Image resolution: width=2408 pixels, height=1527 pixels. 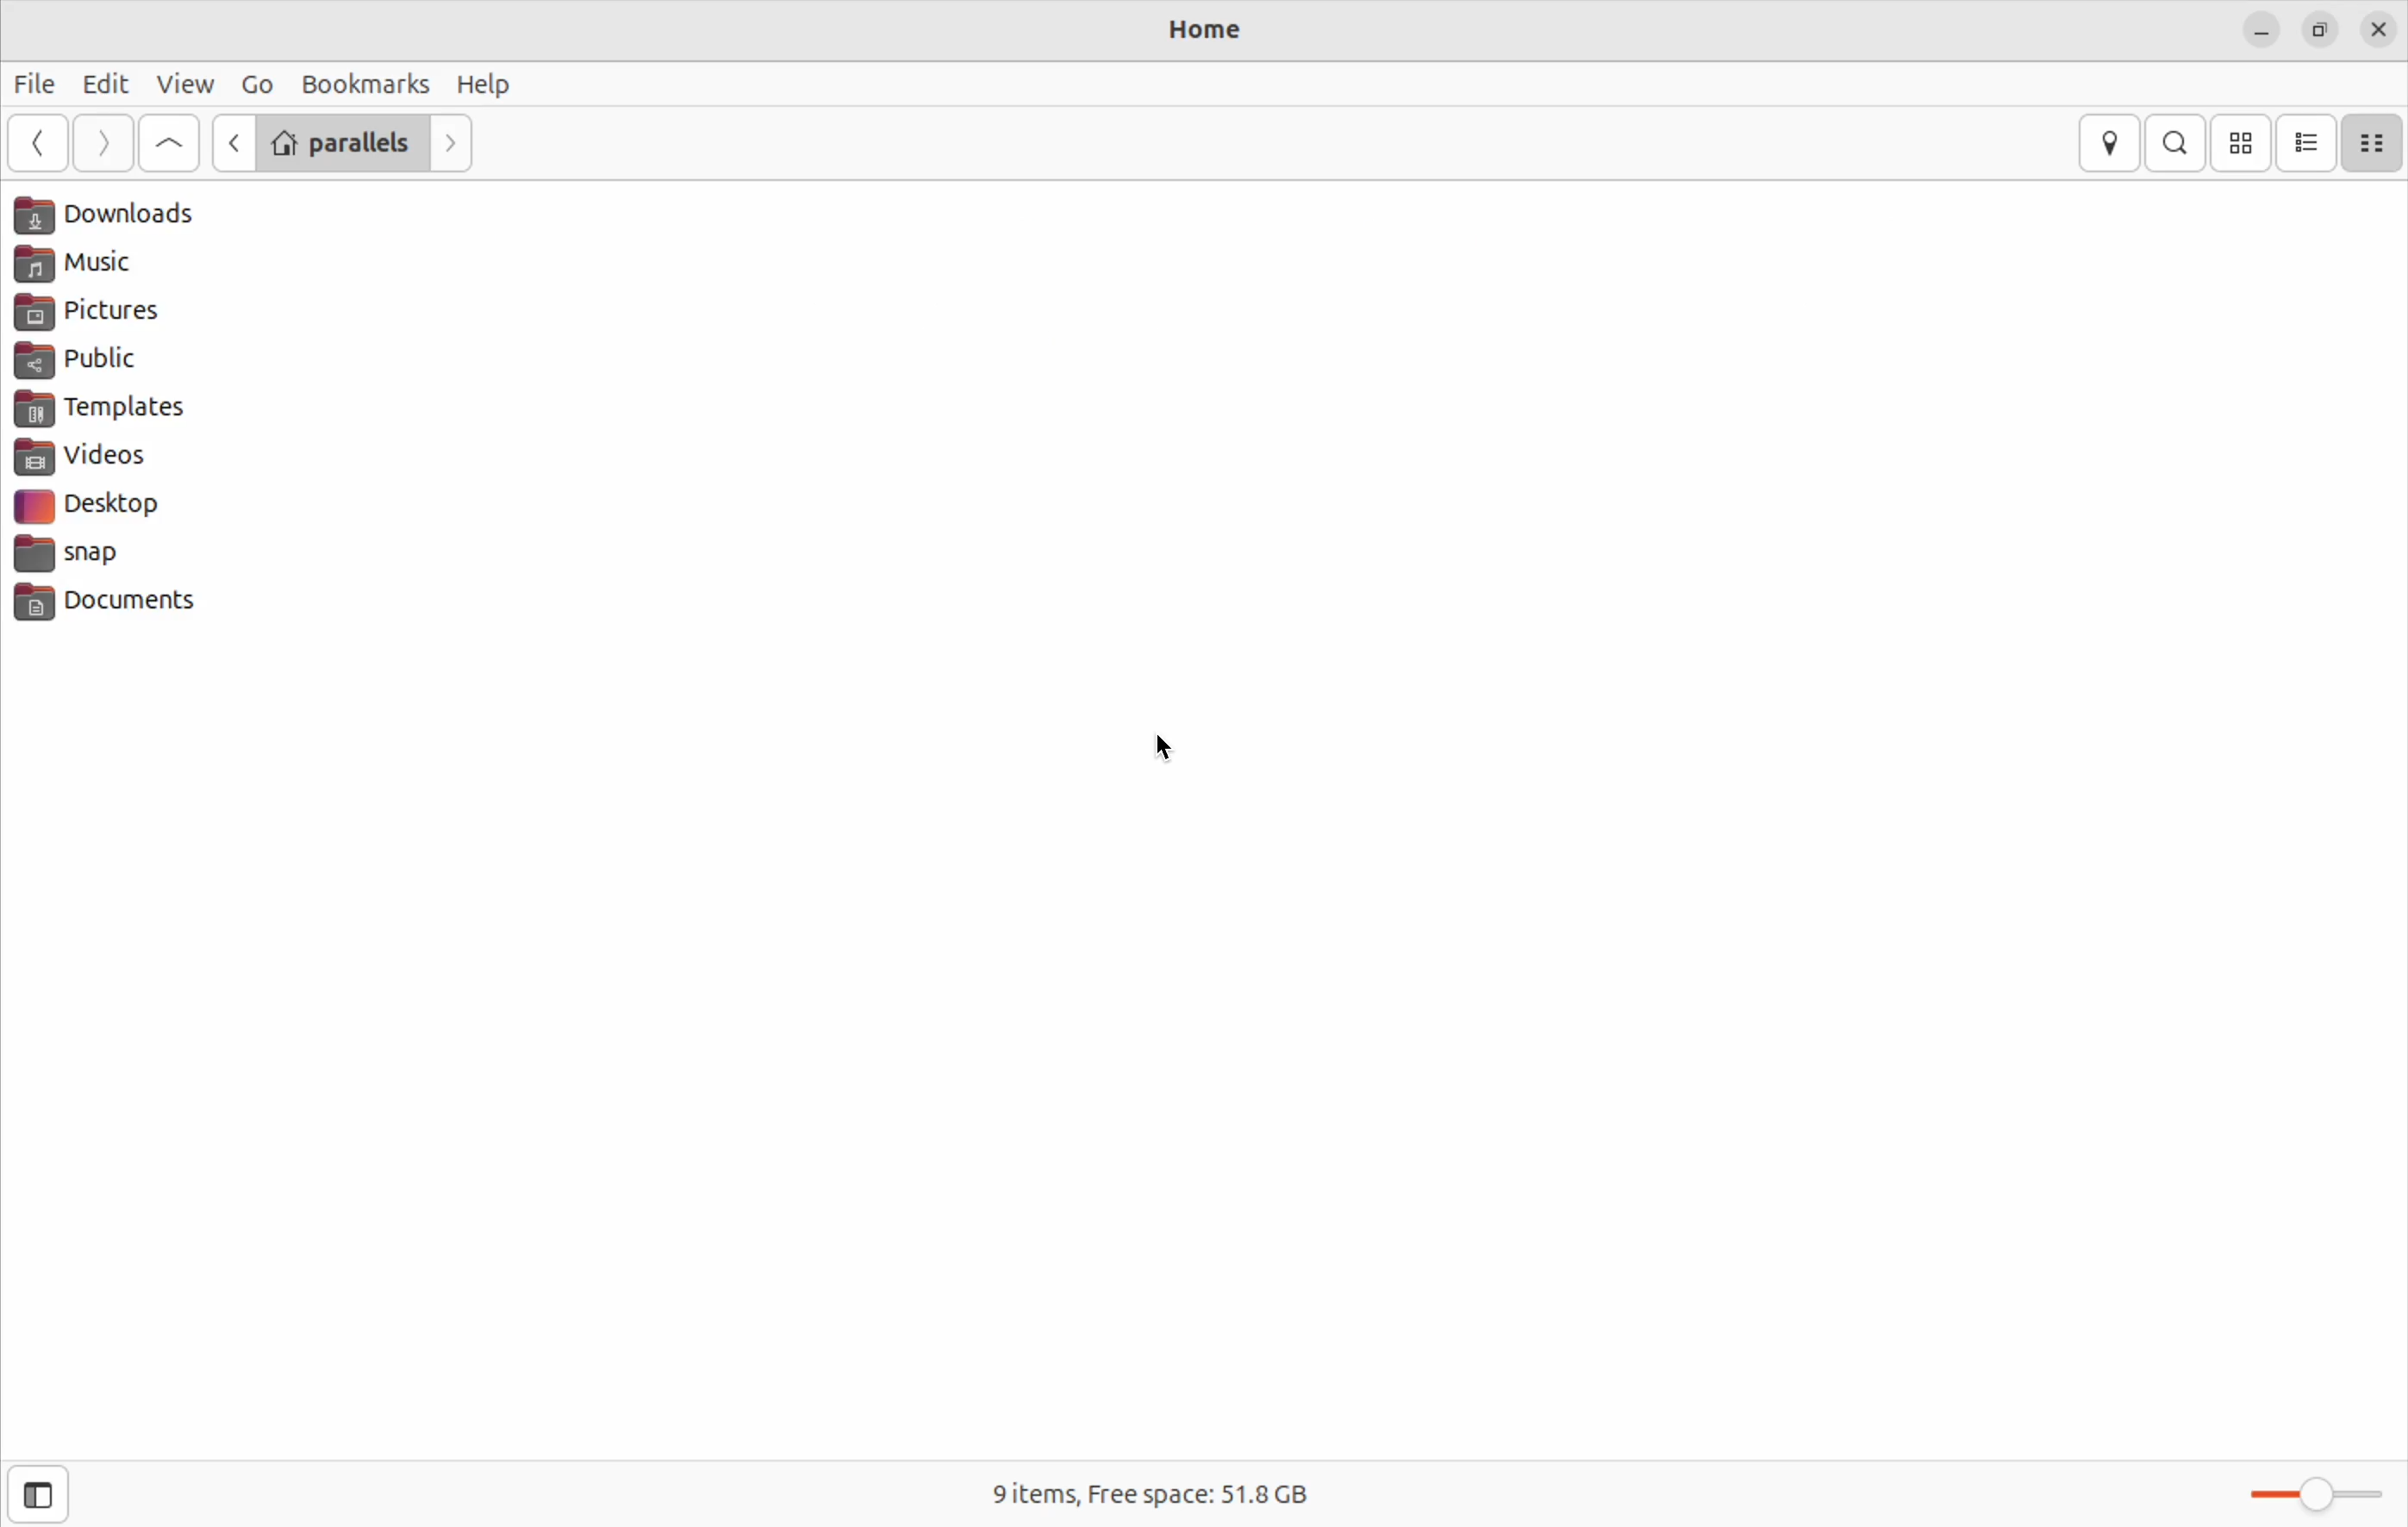 What do you see at coordinates (186, 82) in the screenshot?
I see `view` at bounding box center [186, 82].